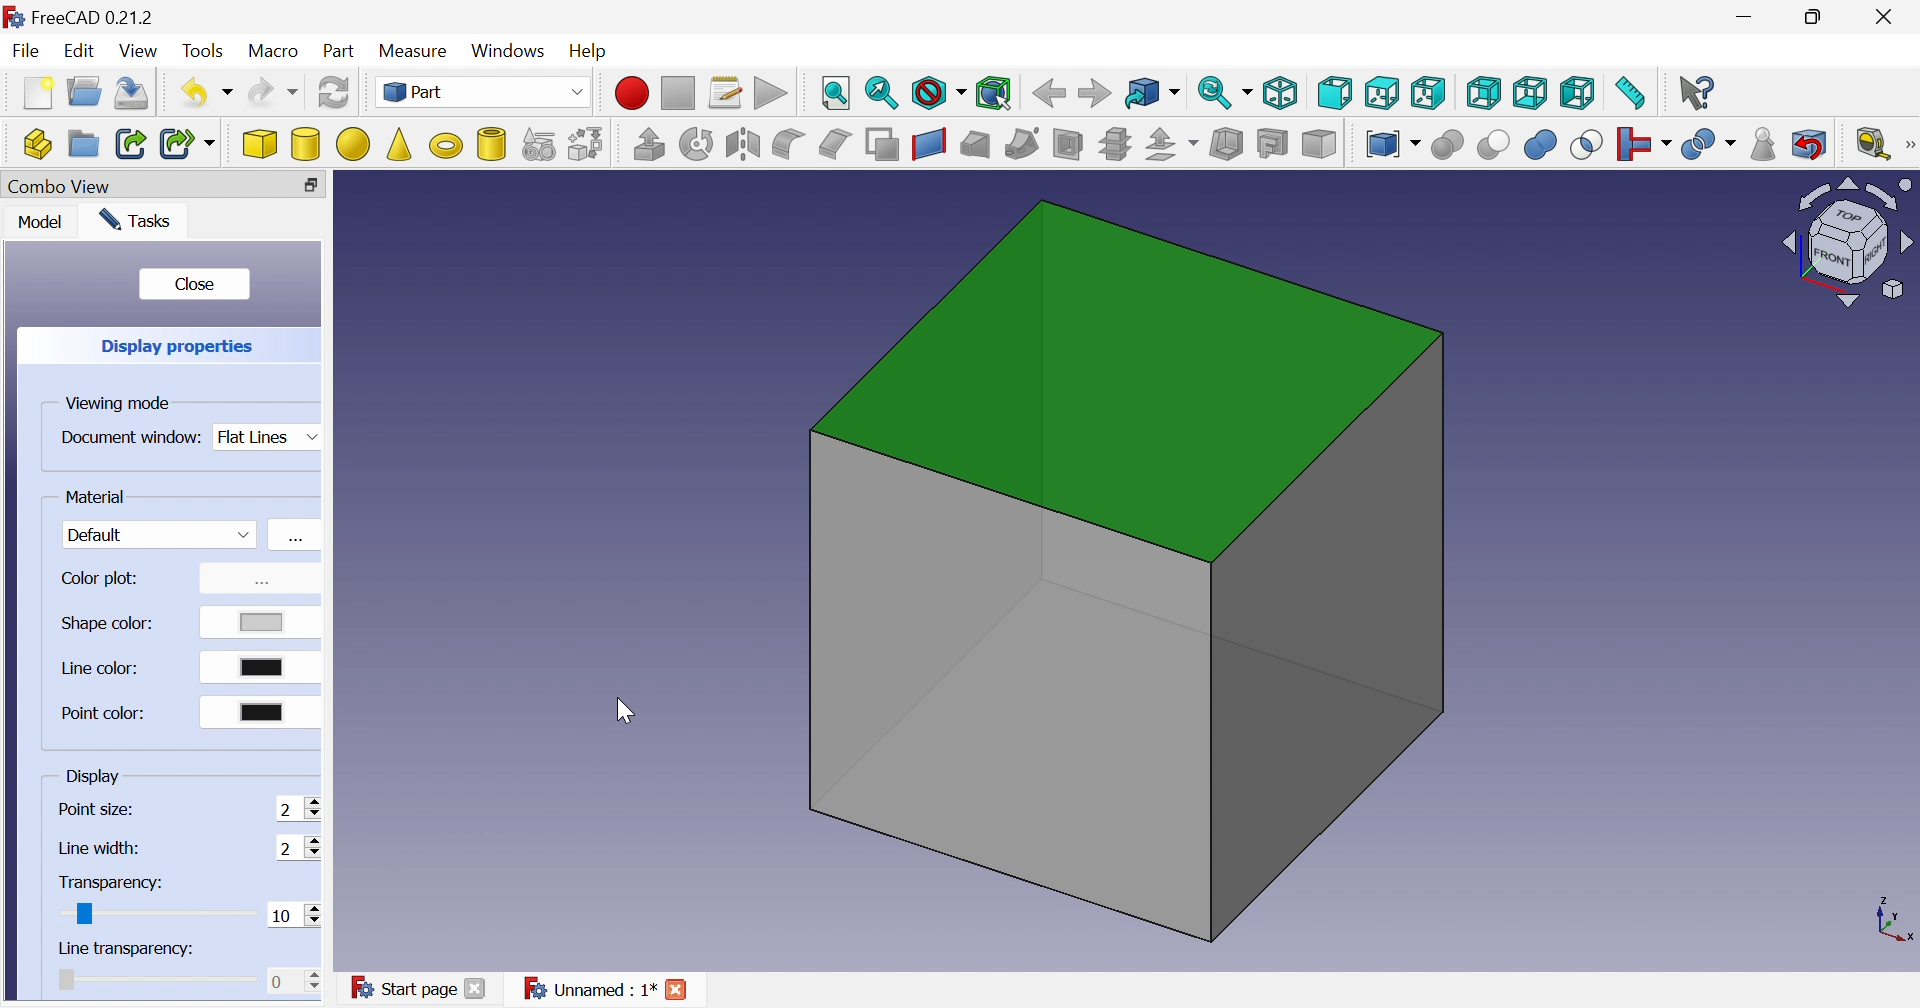  I want to click on Loft, so click(975, 145).